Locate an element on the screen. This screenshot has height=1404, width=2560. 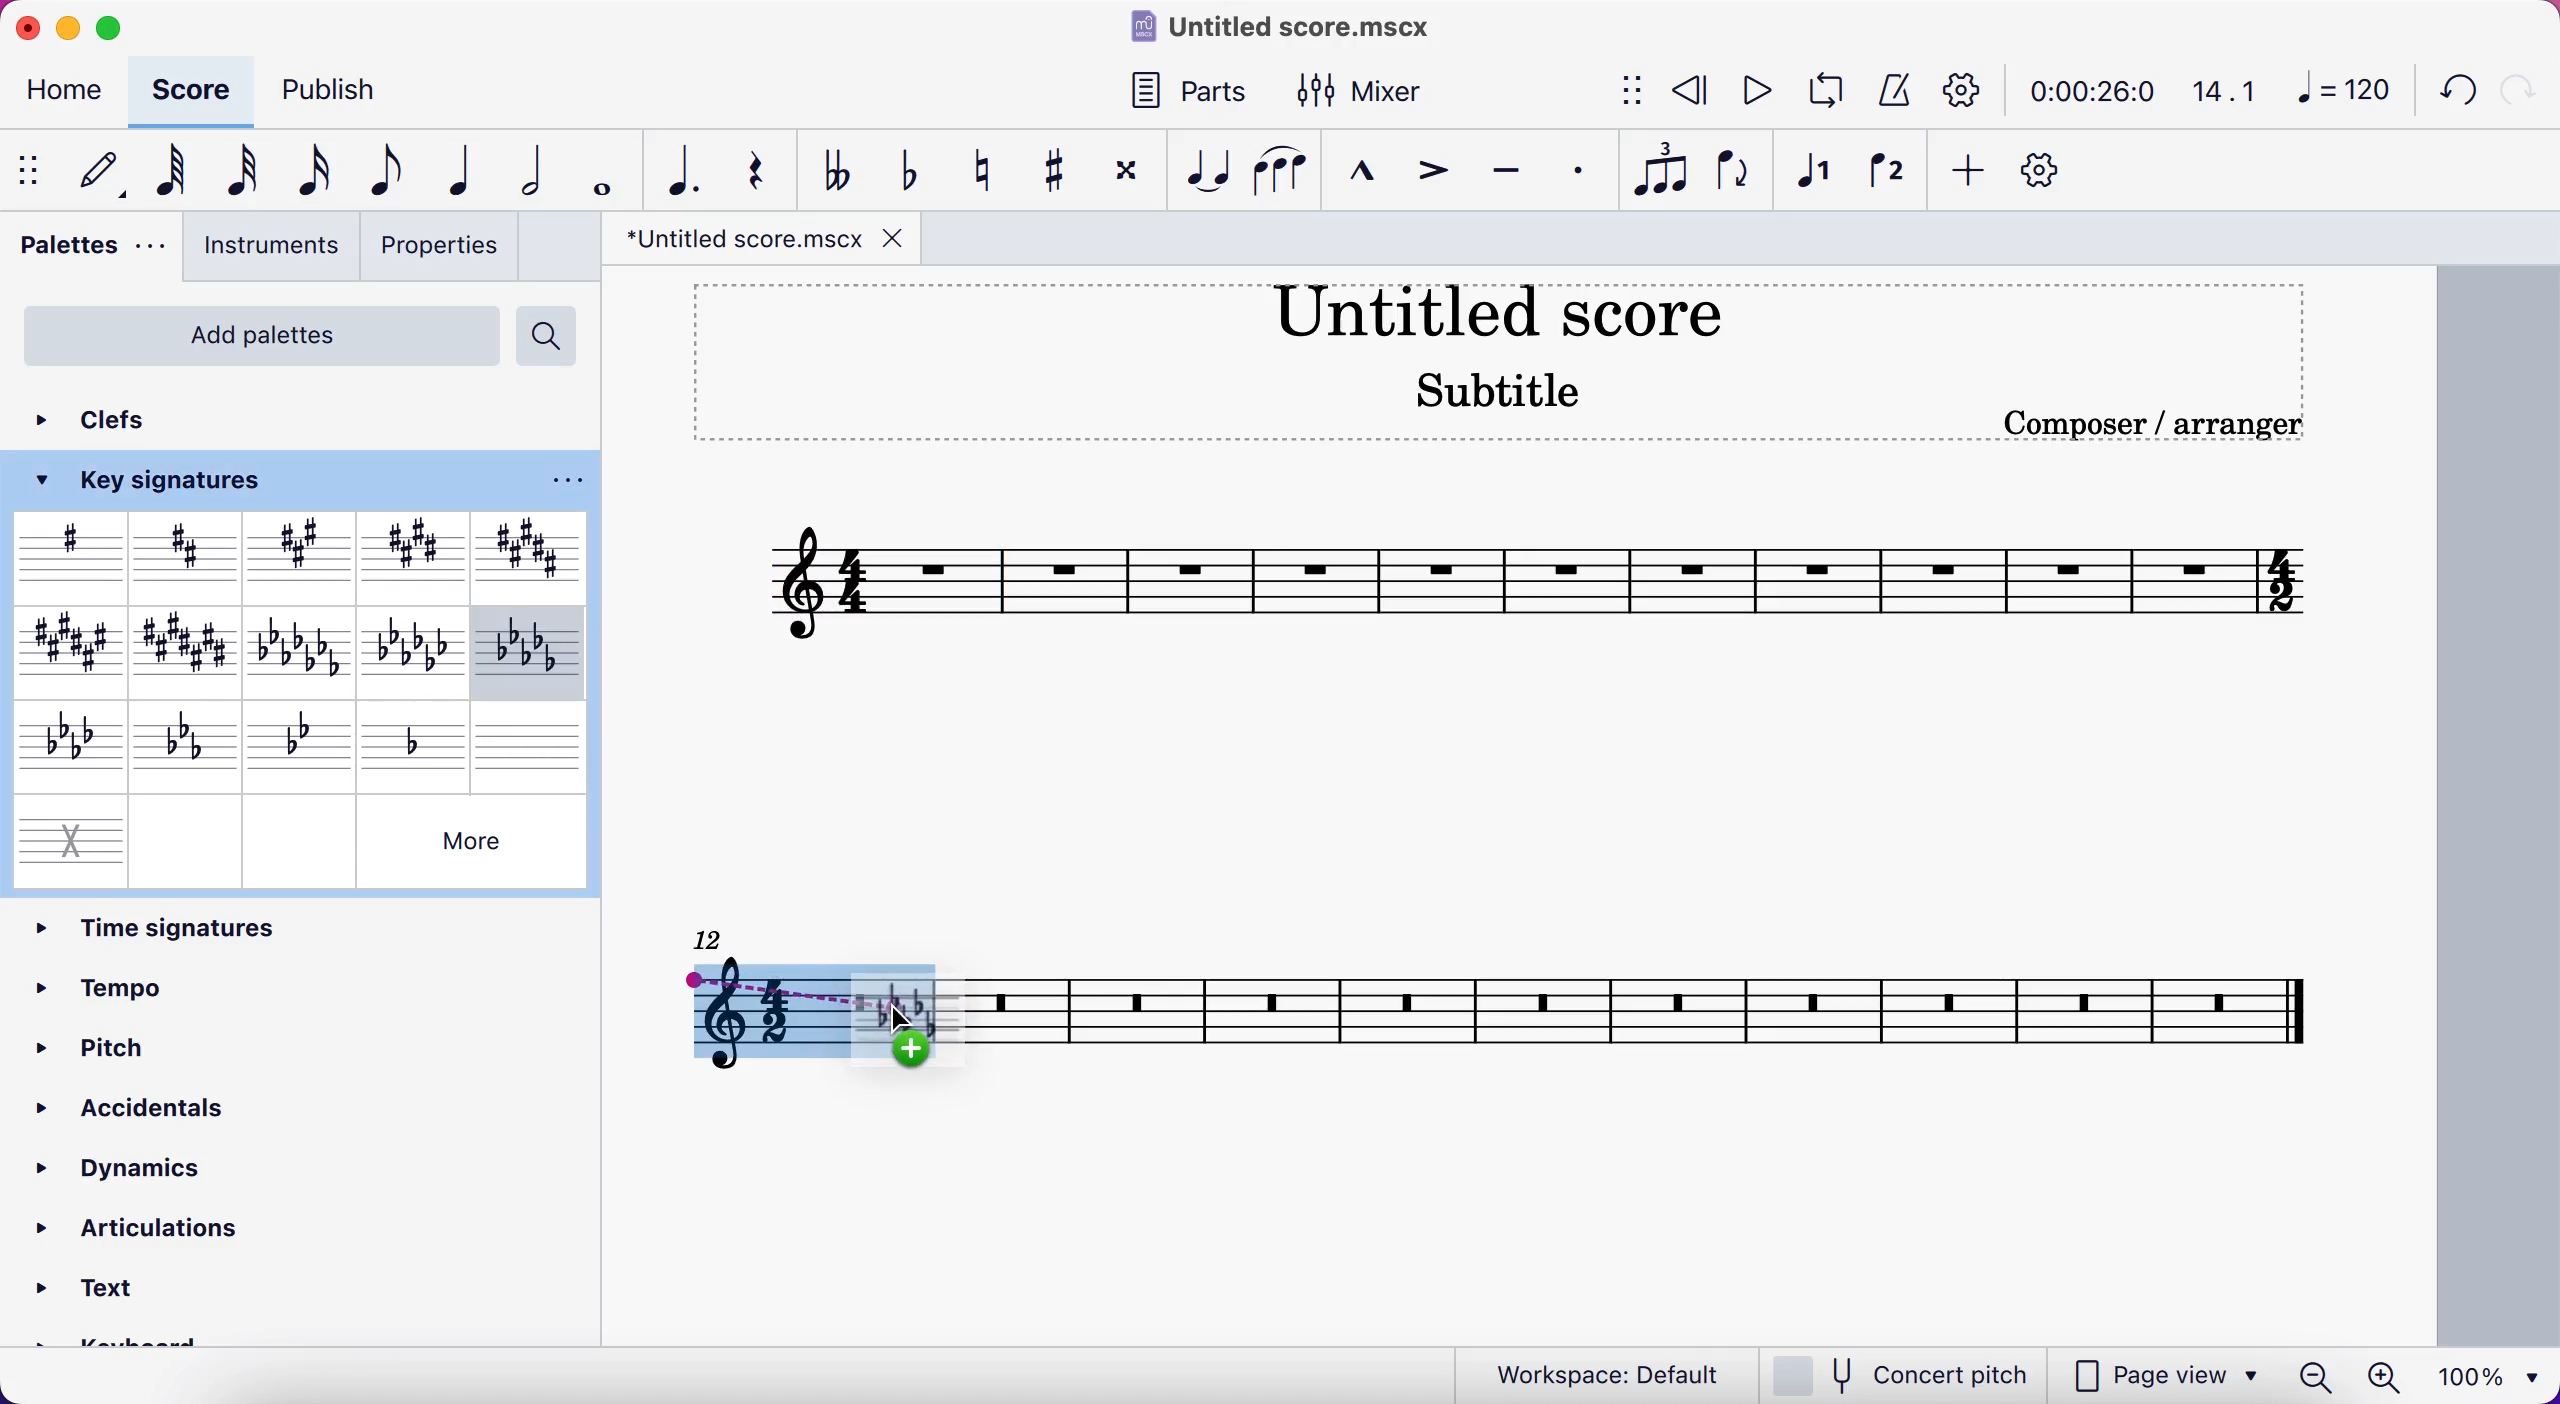
title score is located at coordinates (1499, 315).